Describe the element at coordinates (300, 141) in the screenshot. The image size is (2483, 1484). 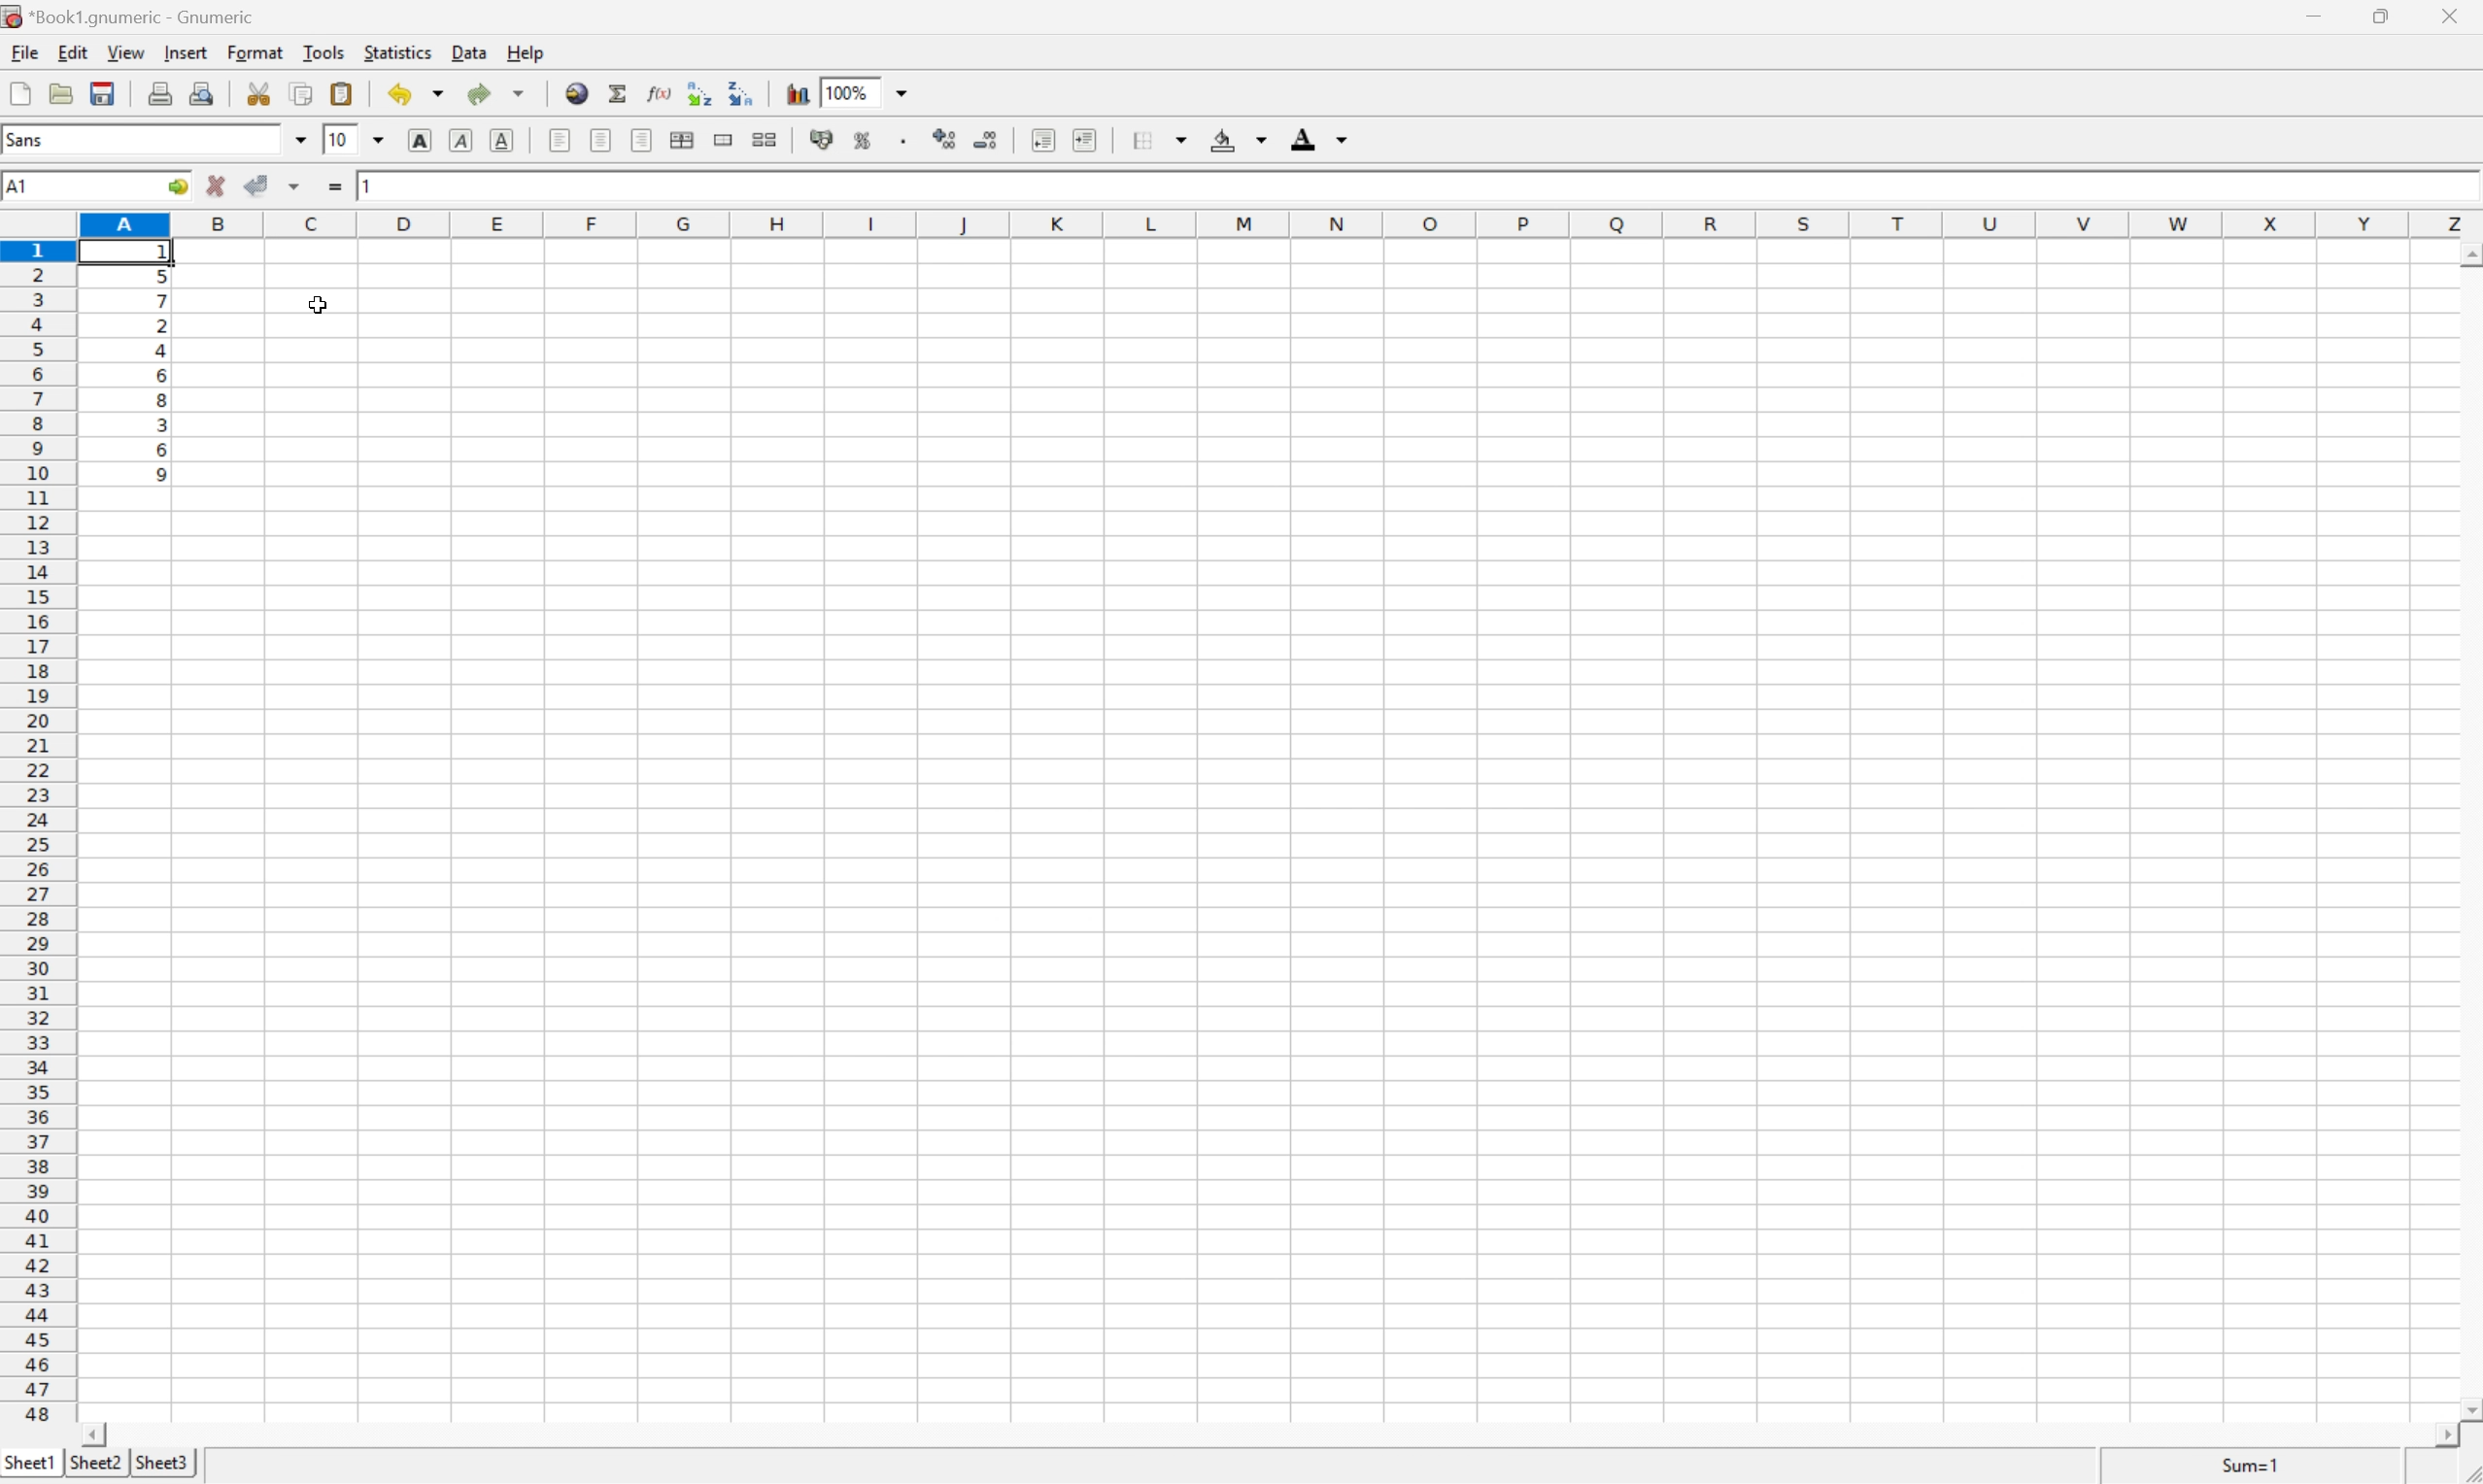
I see `drop down` at that location.